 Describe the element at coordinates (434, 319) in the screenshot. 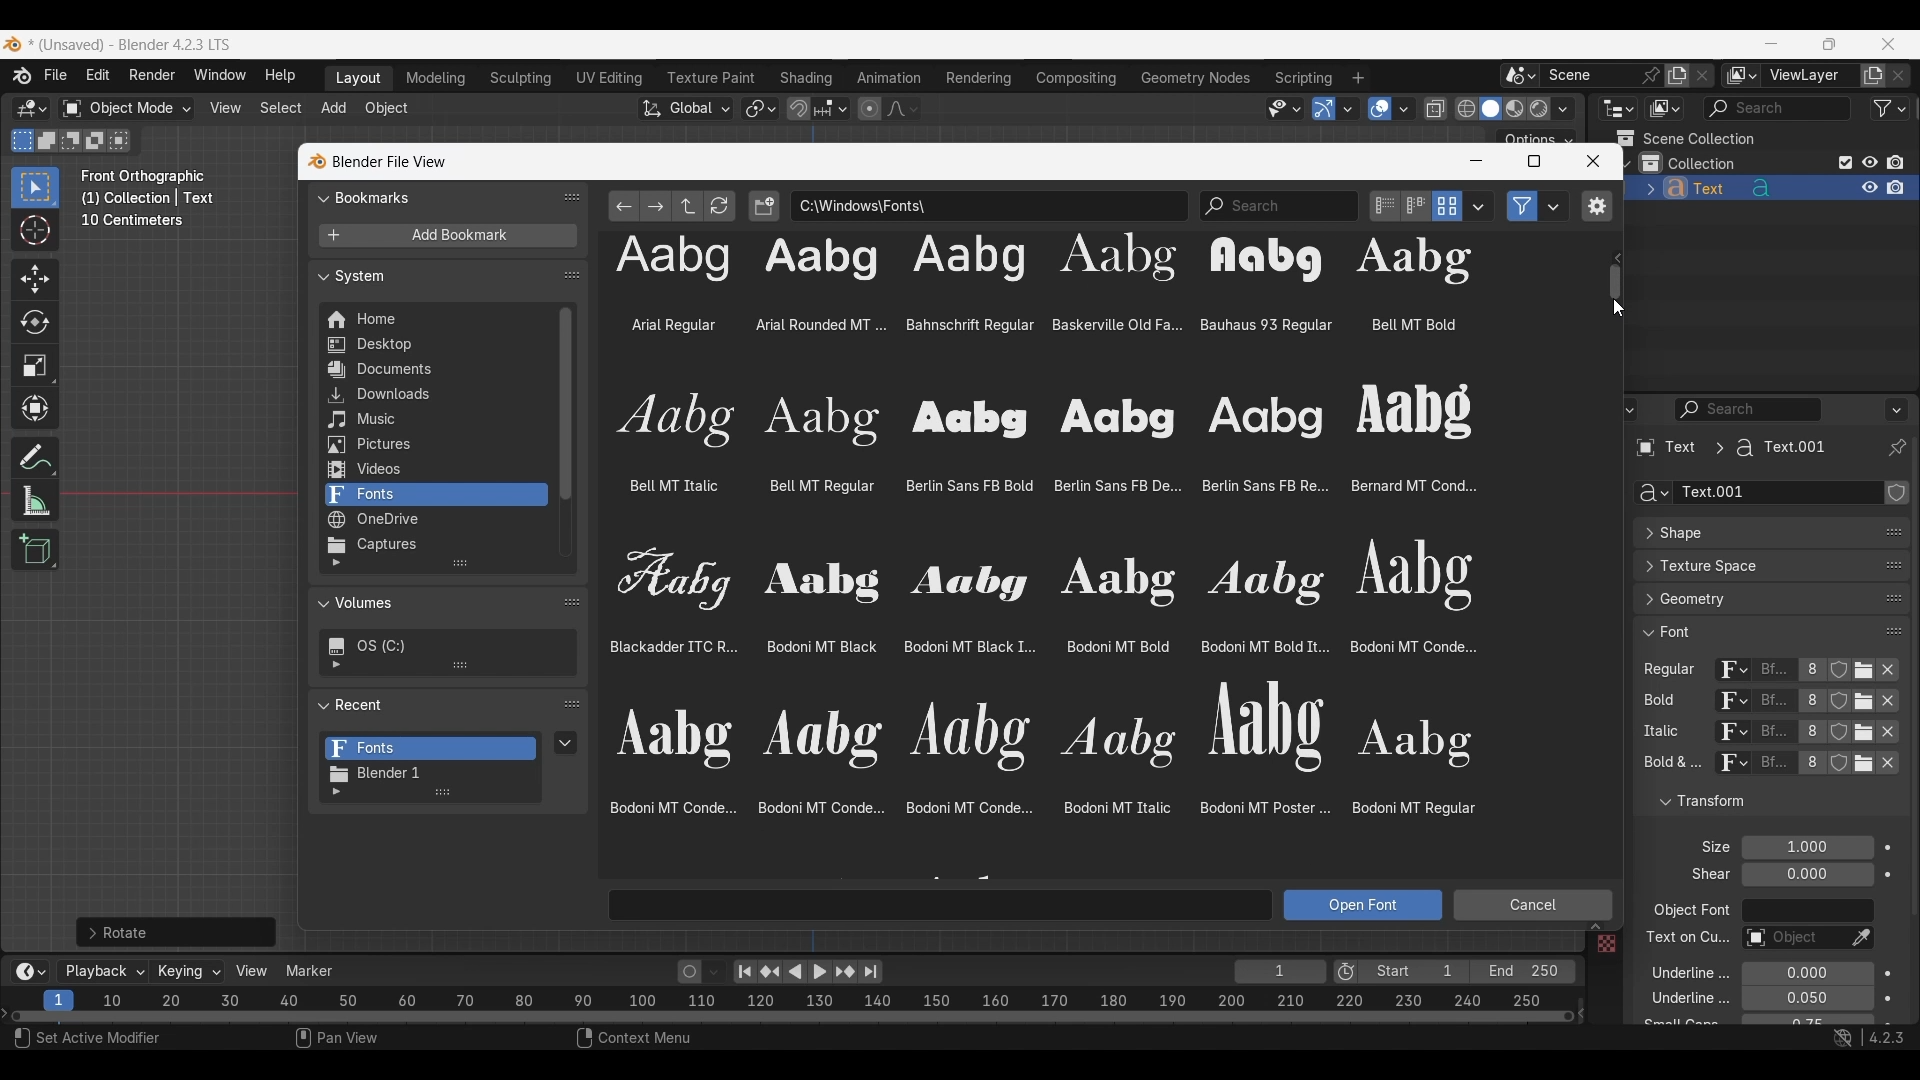

I see `Home folder` at that location.